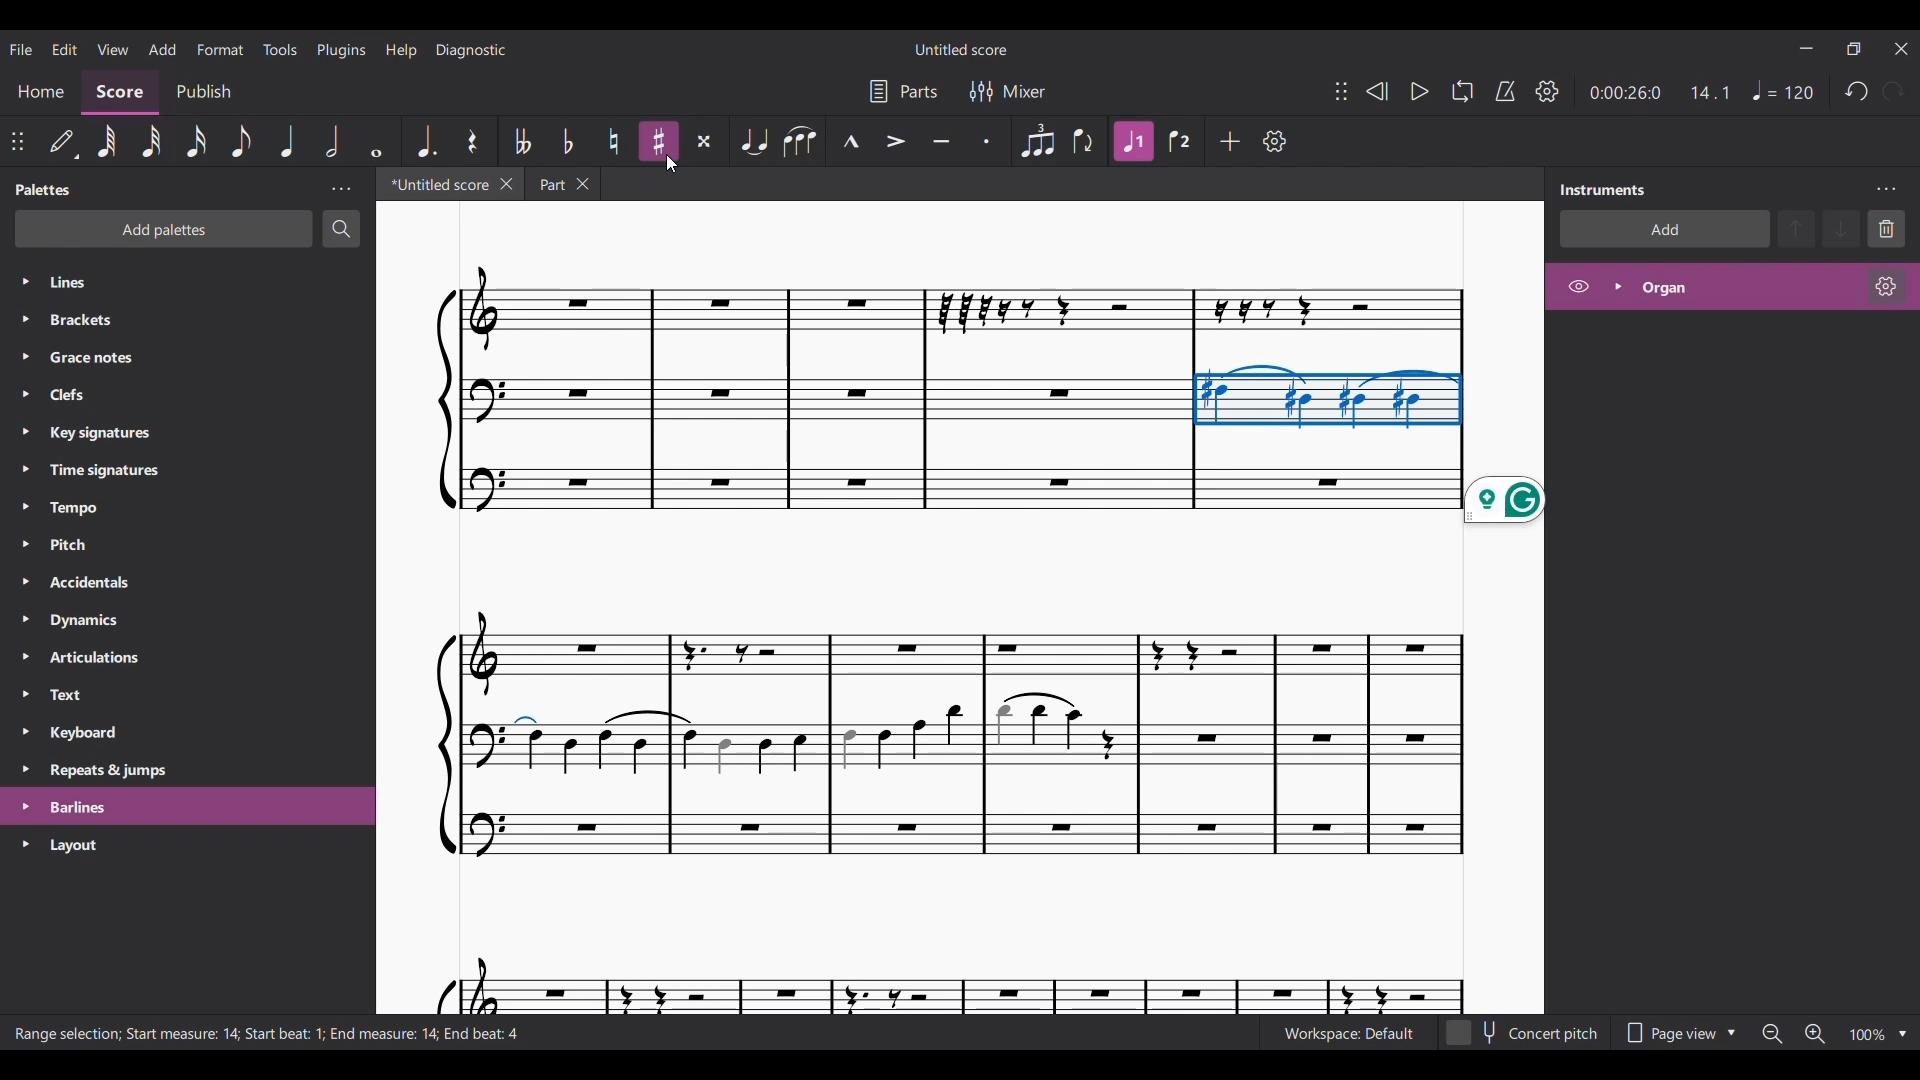 The height and width of the screenshot is (1080, 1920). What do you see at coordinates (153, 142) in the screenshot?
I see `32nd note` at bounding box center [153, 142].